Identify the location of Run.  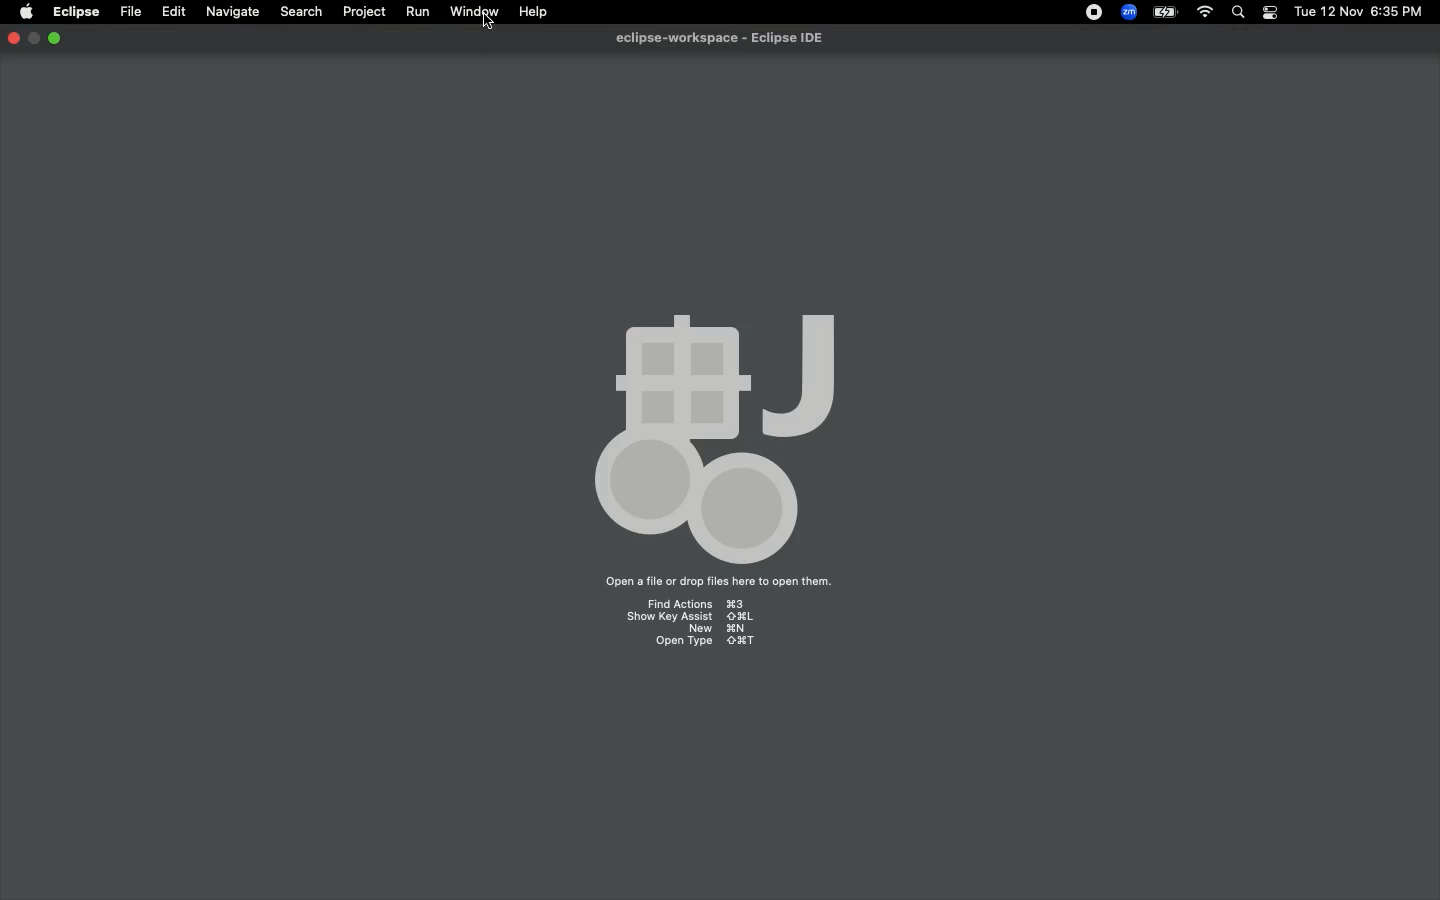
(419, 12).